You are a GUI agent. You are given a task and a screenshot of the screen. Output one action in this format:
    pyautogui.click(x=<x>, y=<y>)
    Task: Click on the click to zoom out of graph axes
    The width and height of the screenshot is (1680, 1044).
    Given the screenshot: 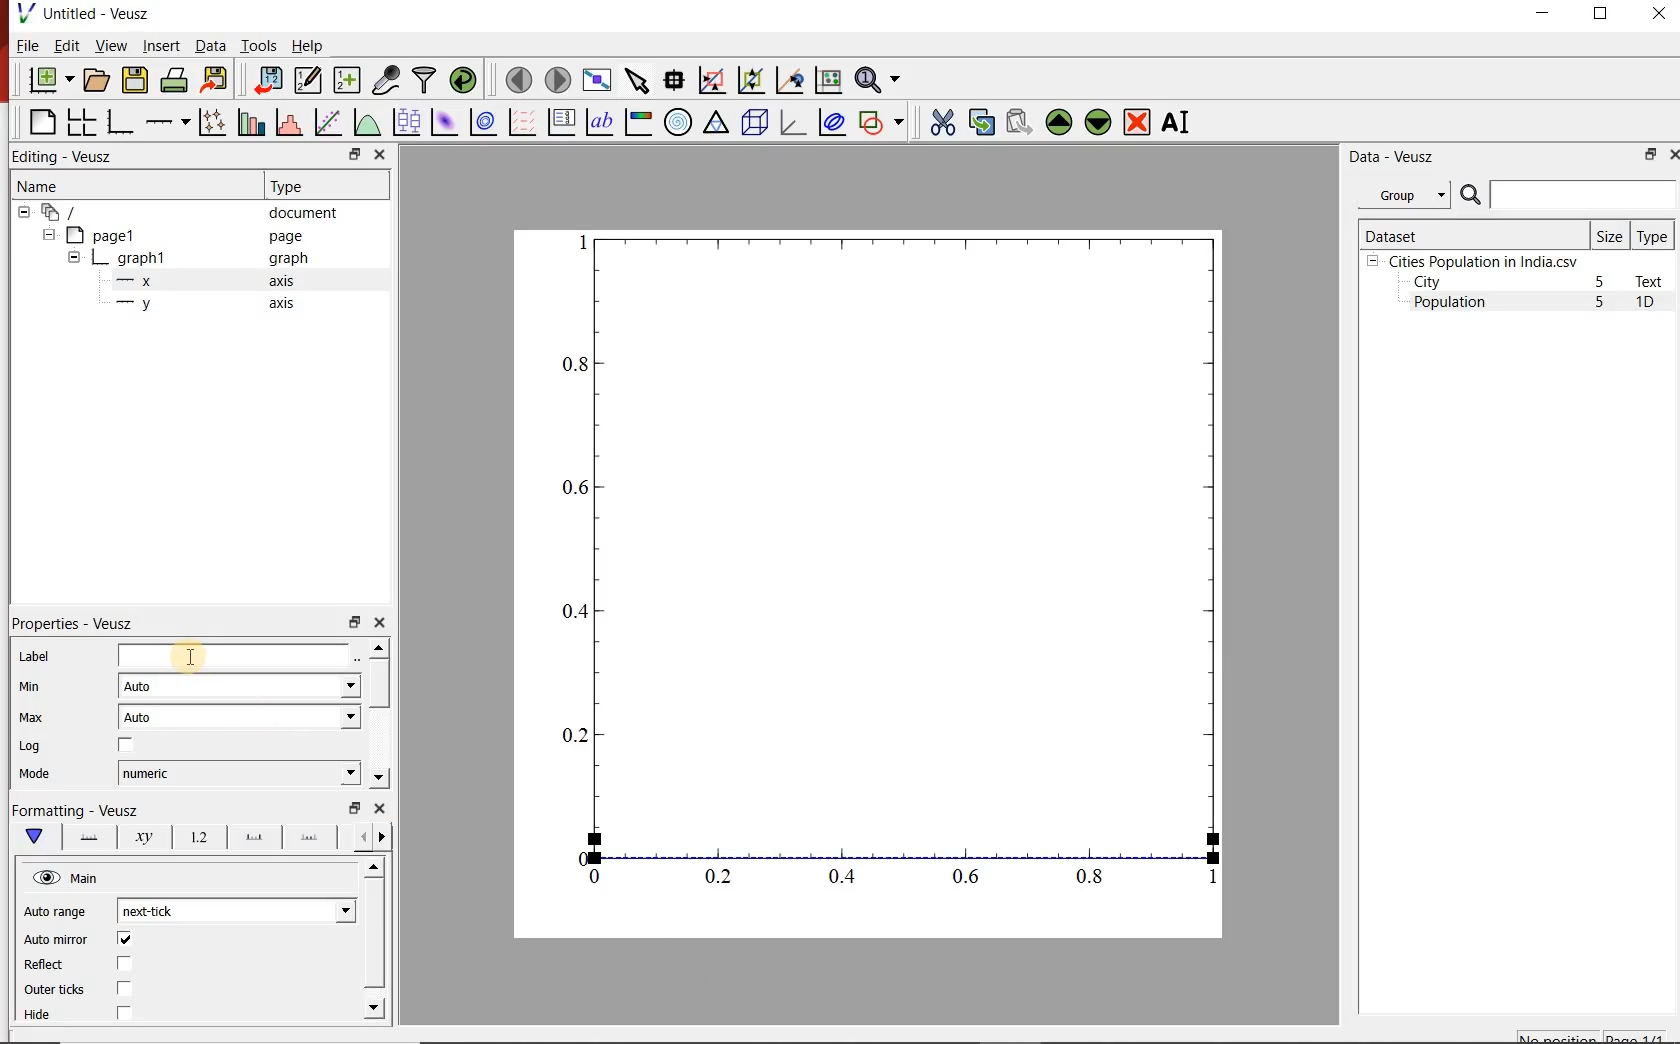 What is the action you would take?
    pyautogui.click(x=748, y=82)
    